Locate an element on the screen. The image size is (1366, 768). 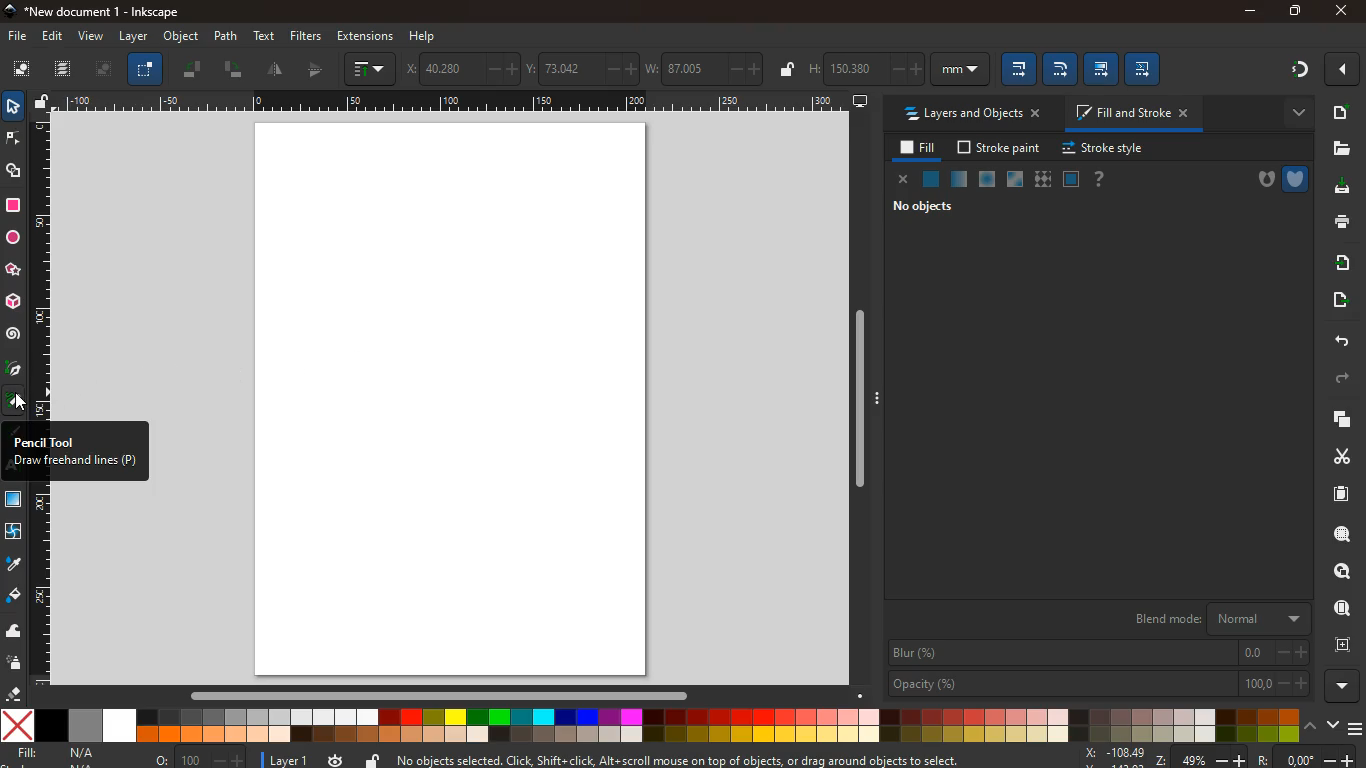
middle is located at coordinates (309, 71).